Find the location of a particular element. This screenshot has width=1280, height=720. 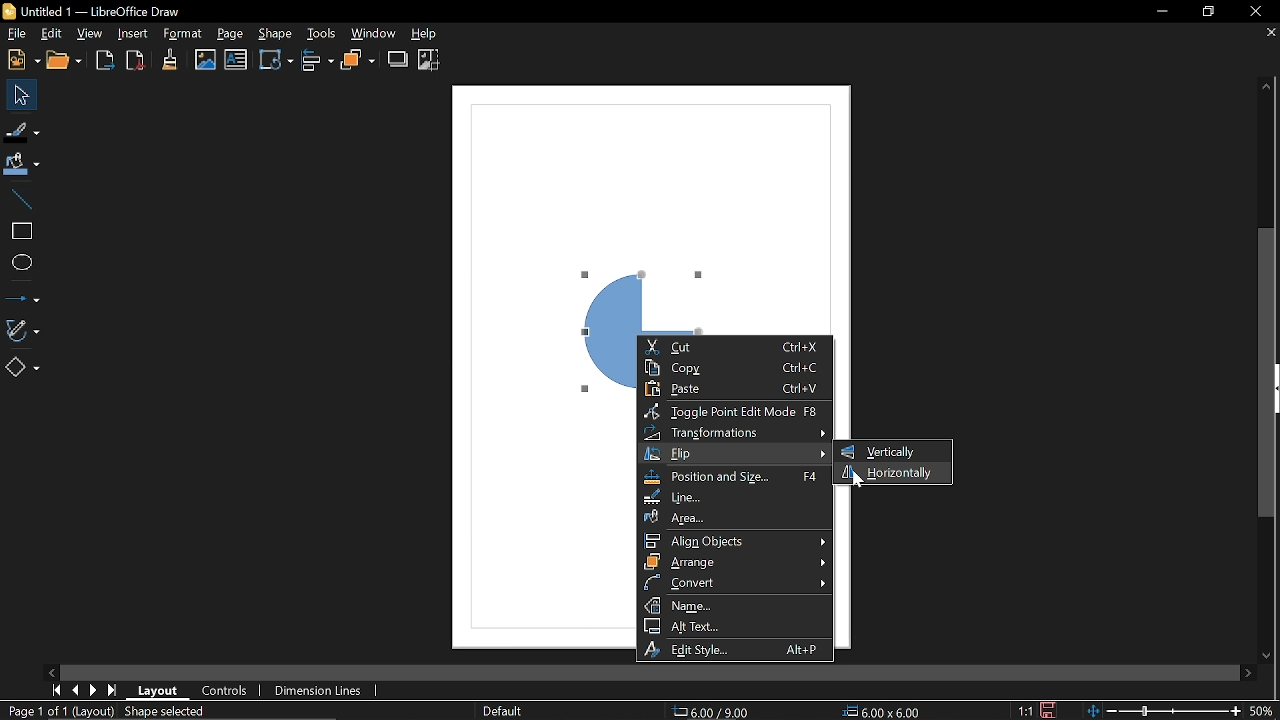

Arrange is located at coordinates (358, 60).